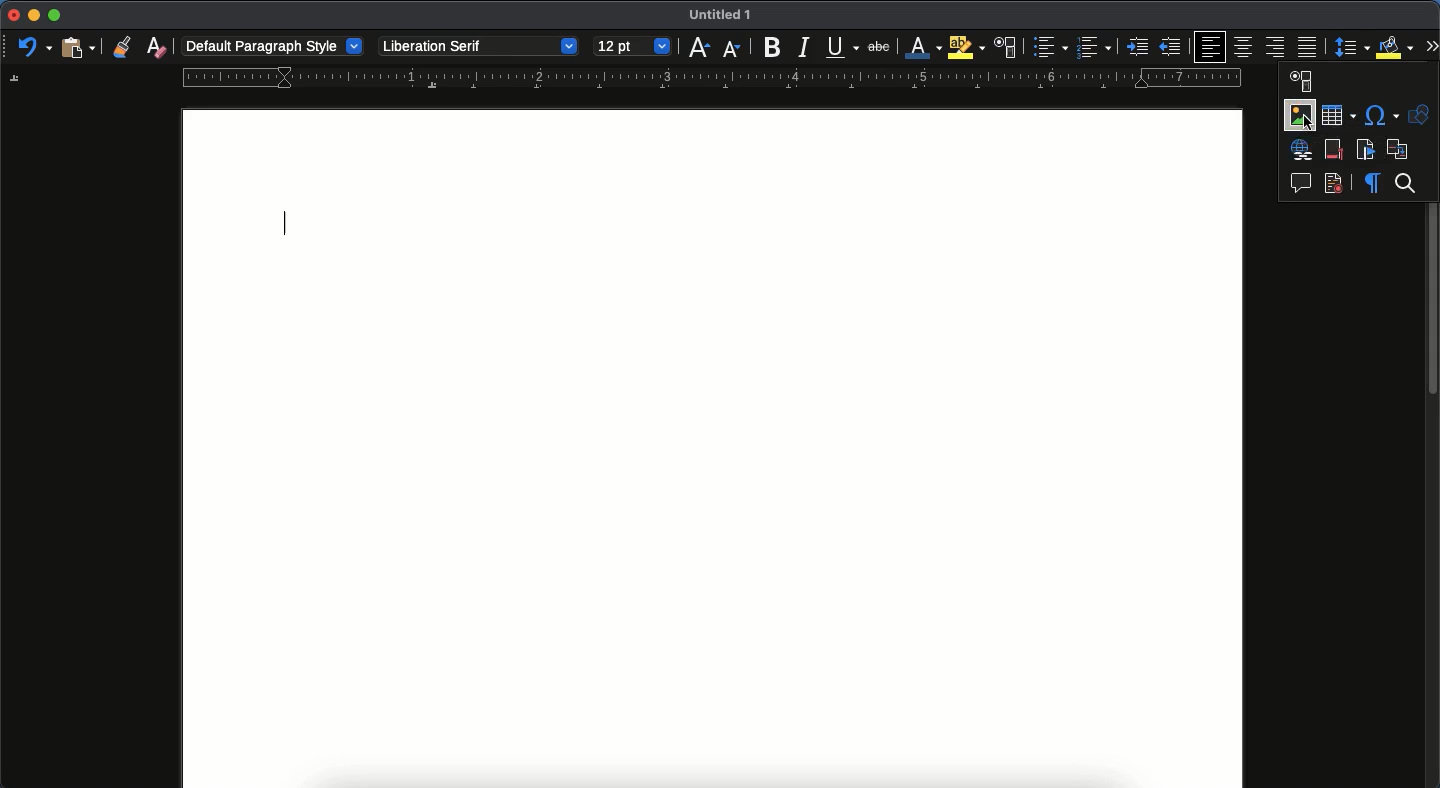 This screenshot has width=1440, height=788. What do you see at coordinates (711, 78) in the screenshot?
I see `guide` at bounding box center [711, 78].